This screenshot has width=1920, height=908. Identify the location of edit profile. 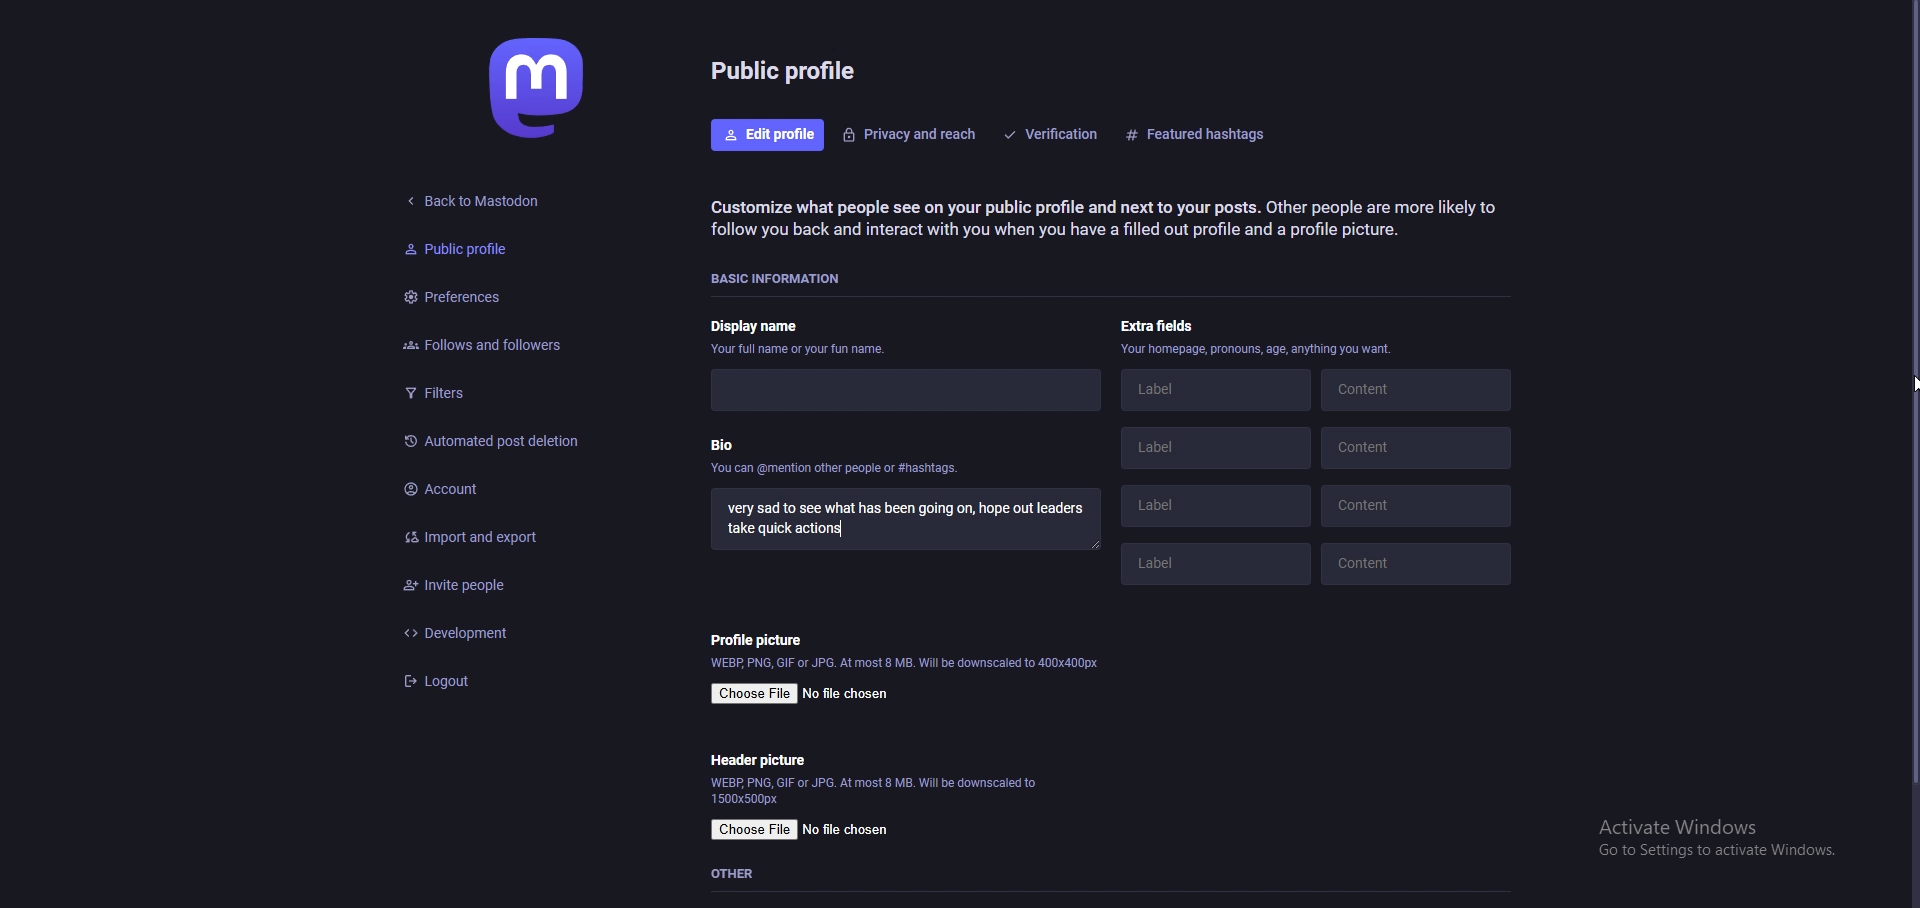
(770, 134).